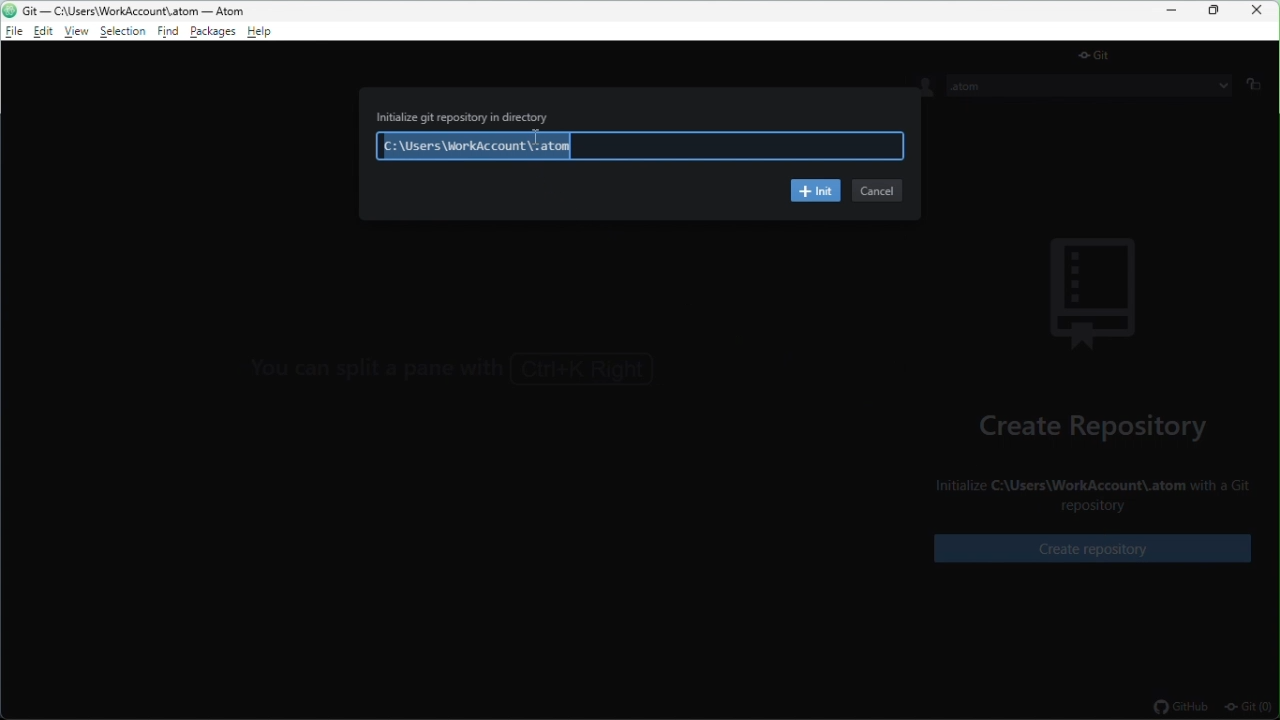  I want to click on edit, so click(46, 32).